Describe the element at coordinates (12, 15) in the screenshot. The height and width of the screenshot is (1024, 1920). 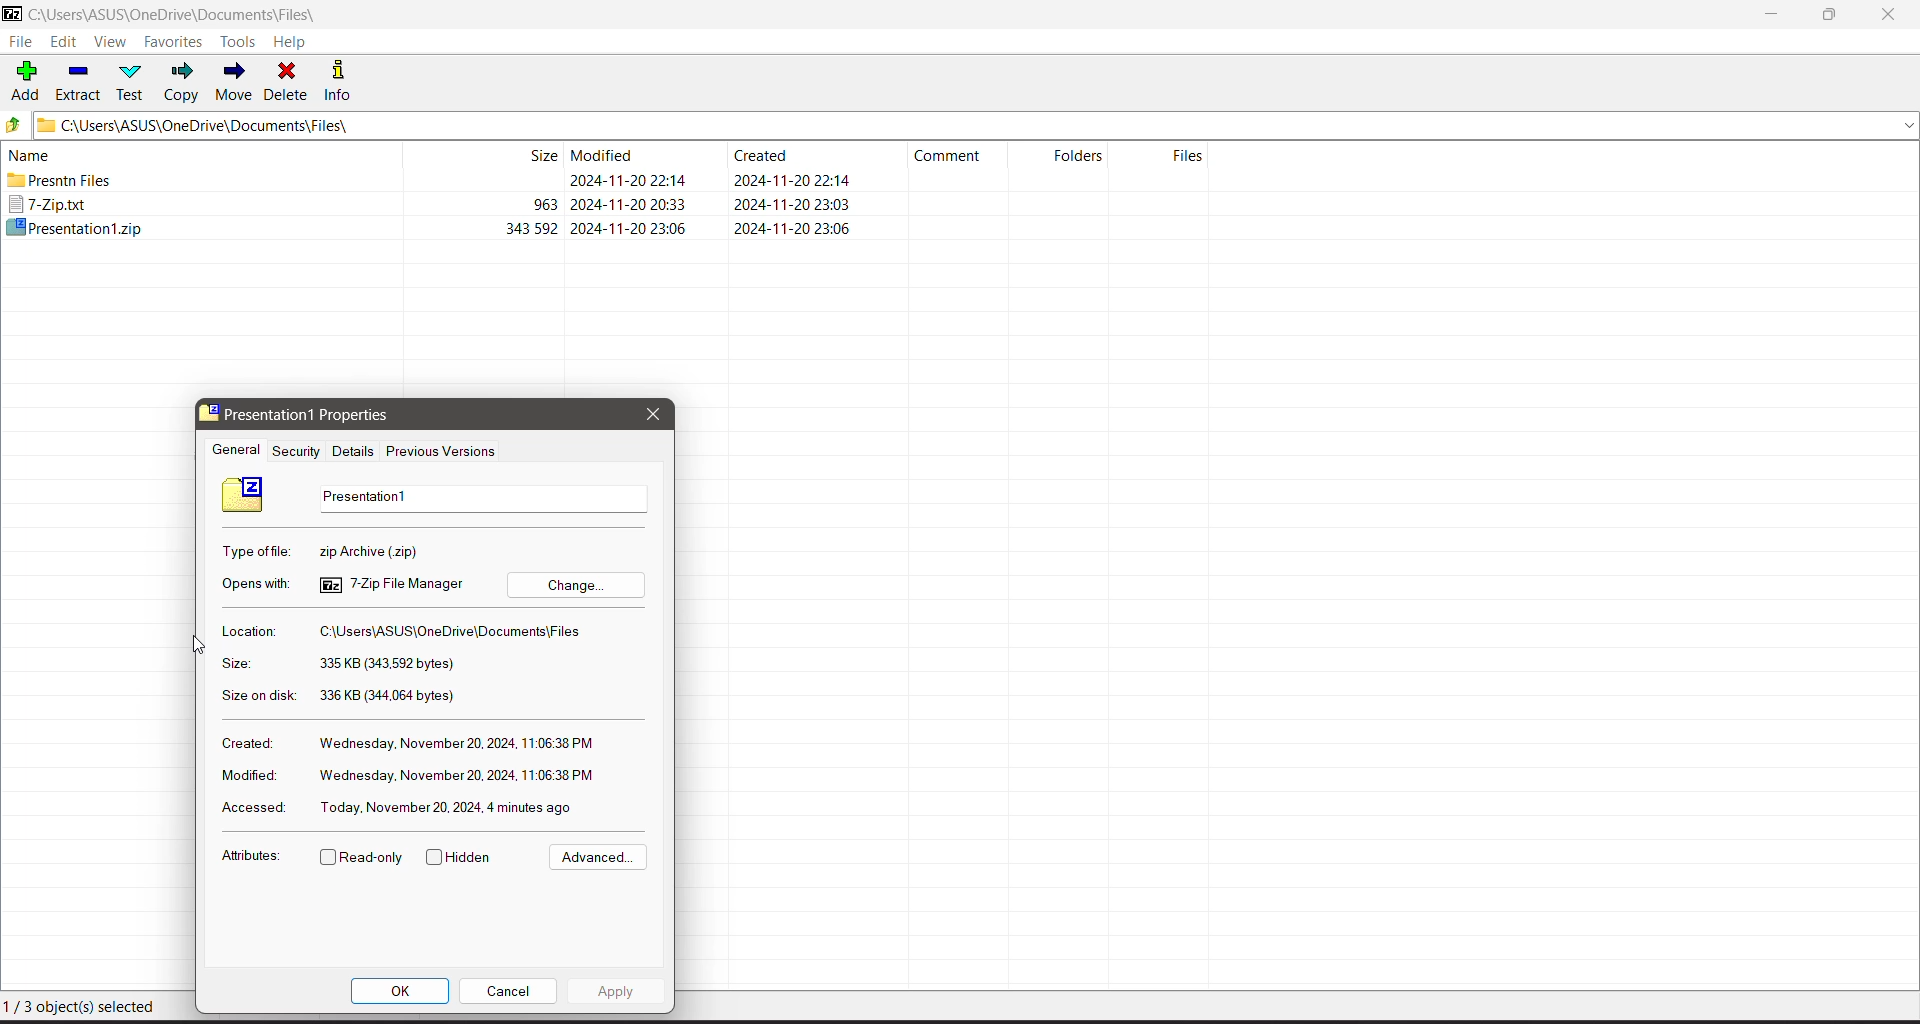
I see `Application Logo` at that location.